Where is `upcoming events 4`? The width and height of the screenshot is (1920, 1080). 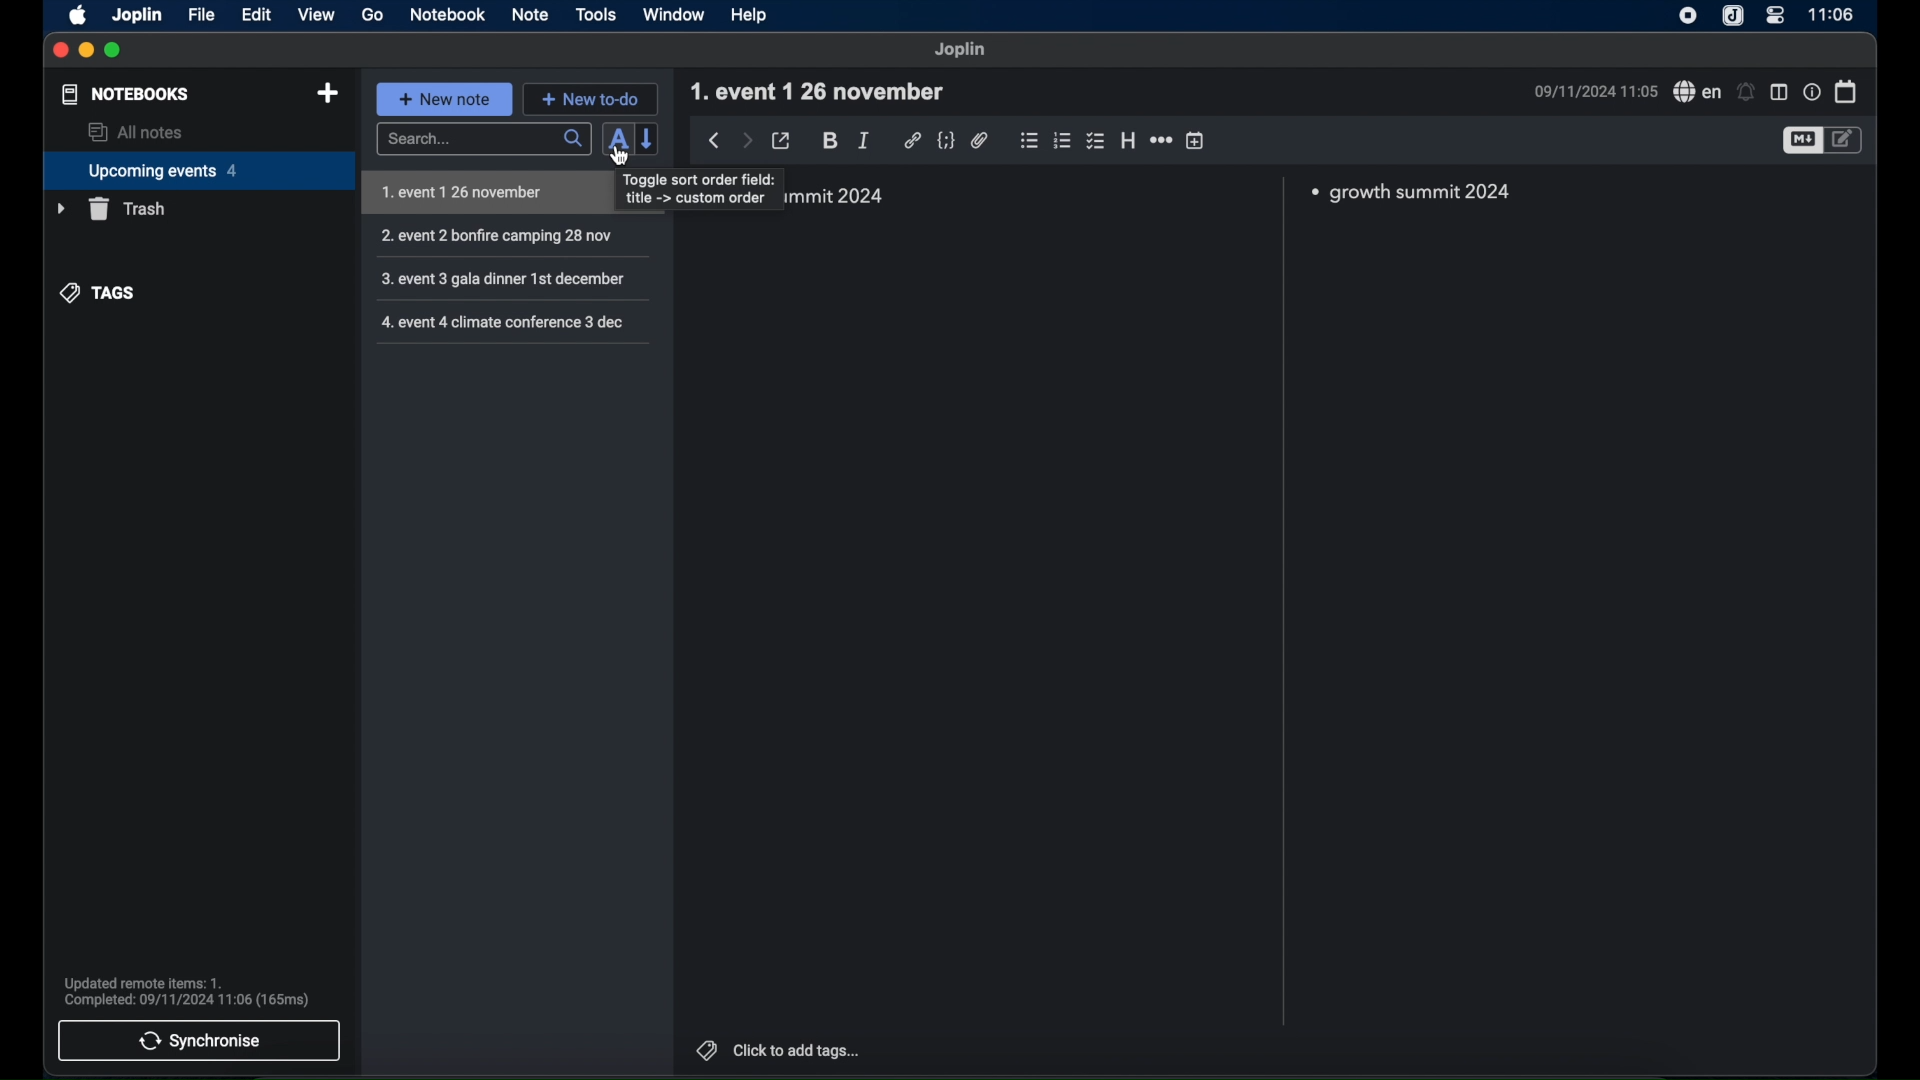
upcoming events 4 is located at coordinates (191, 170).